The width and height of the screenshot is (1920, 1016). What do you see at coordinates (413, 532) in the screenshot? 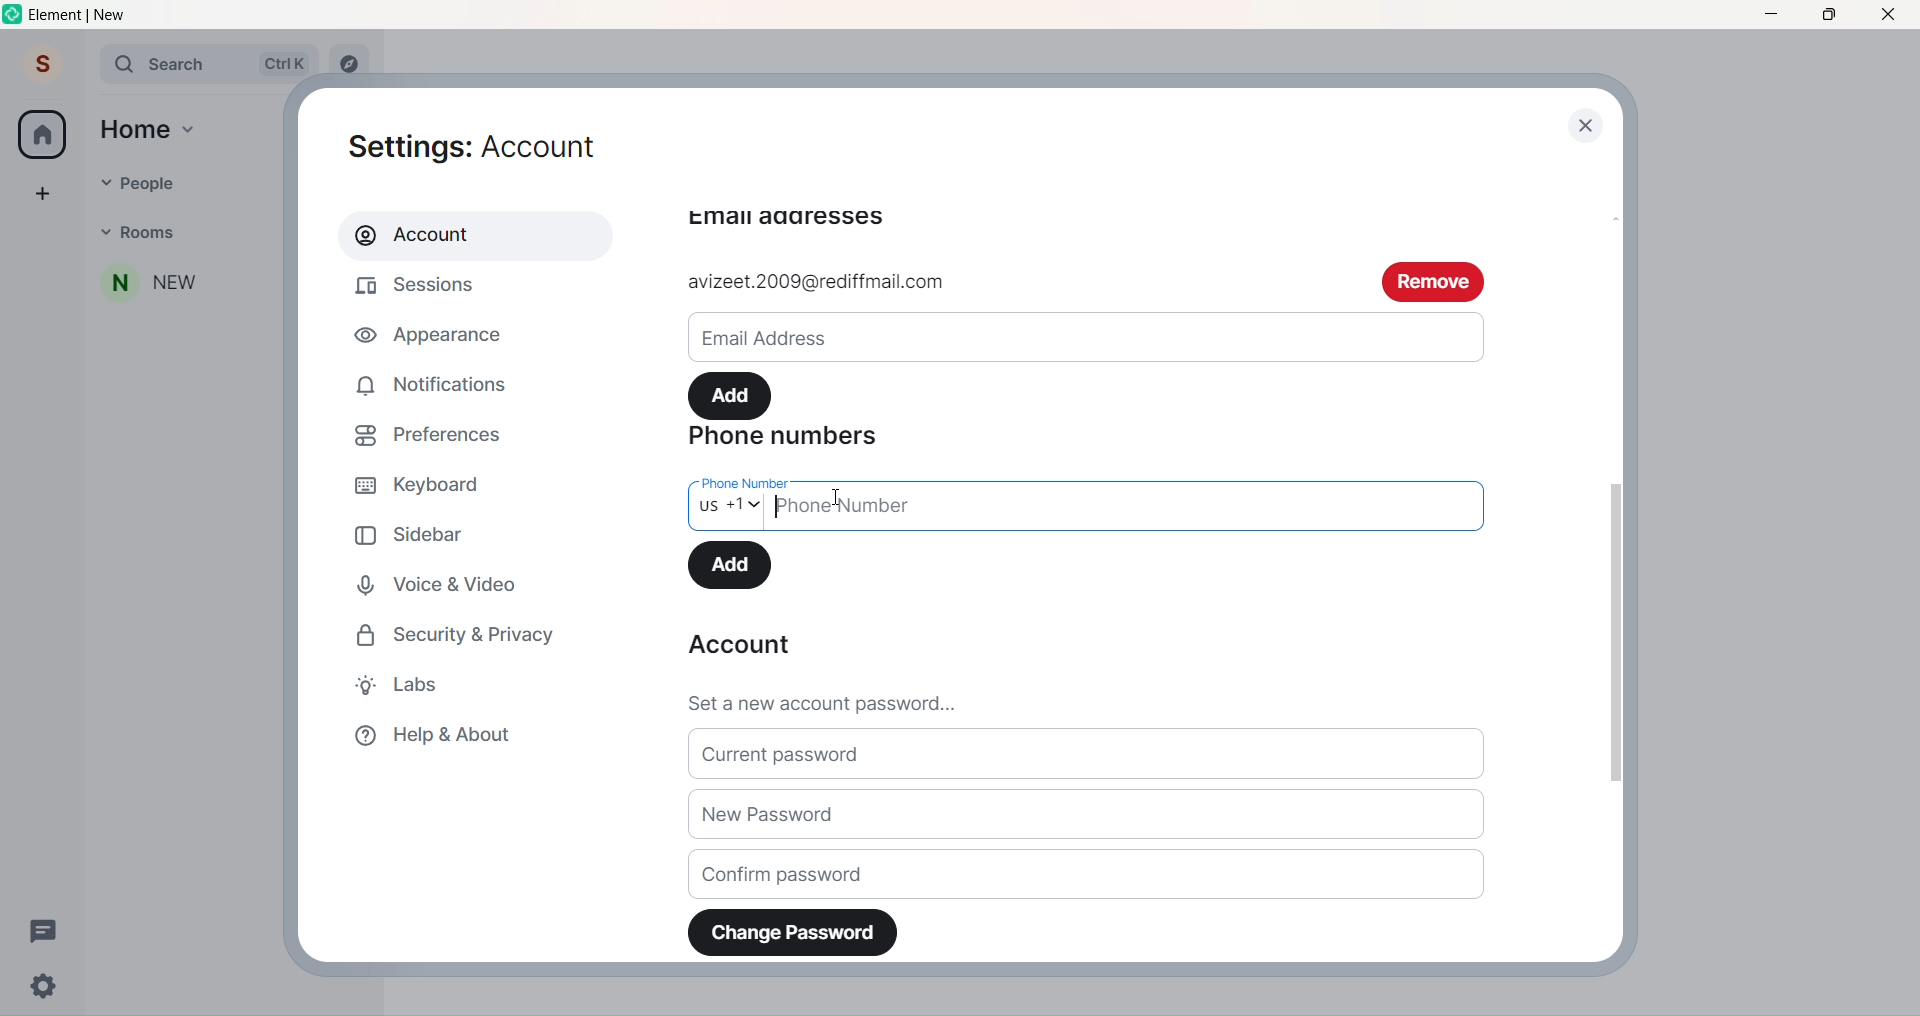
I see `Sidebar` at bounding box center [413, 532].